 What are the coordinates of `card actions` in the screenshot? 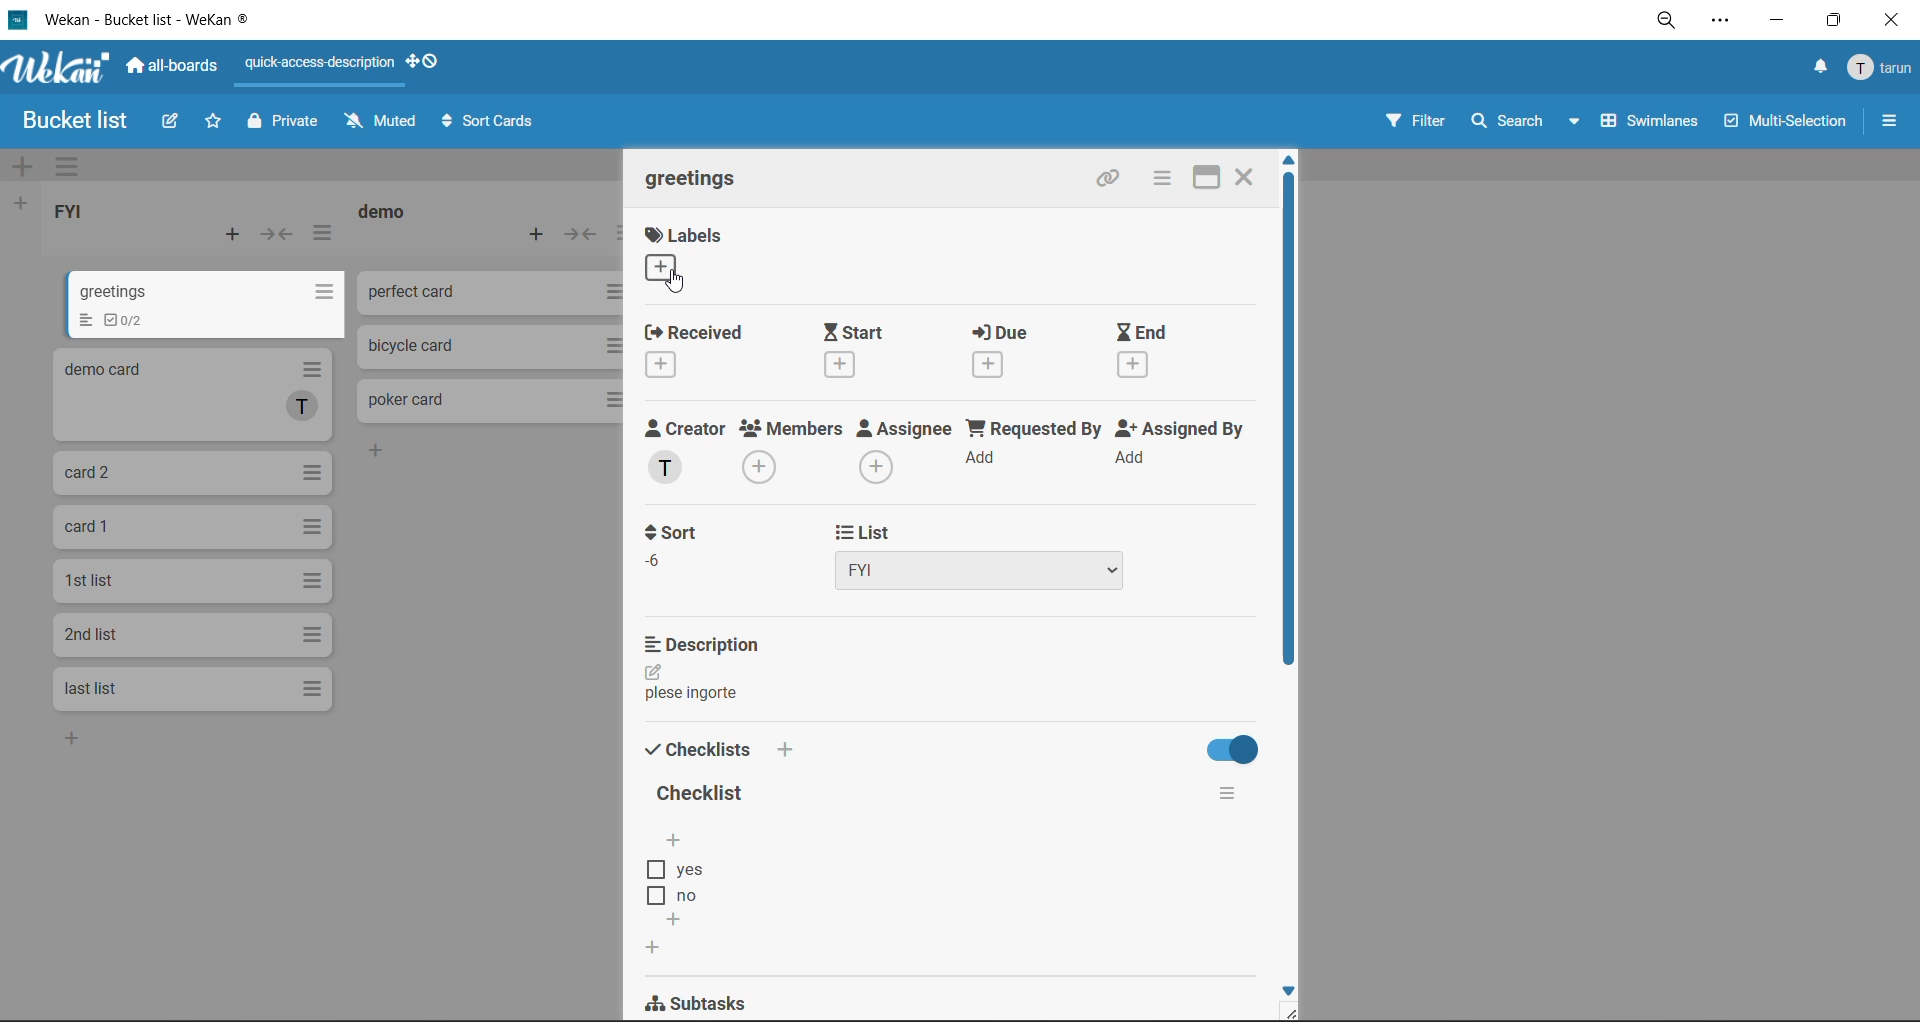 It's located at (1162, 182).